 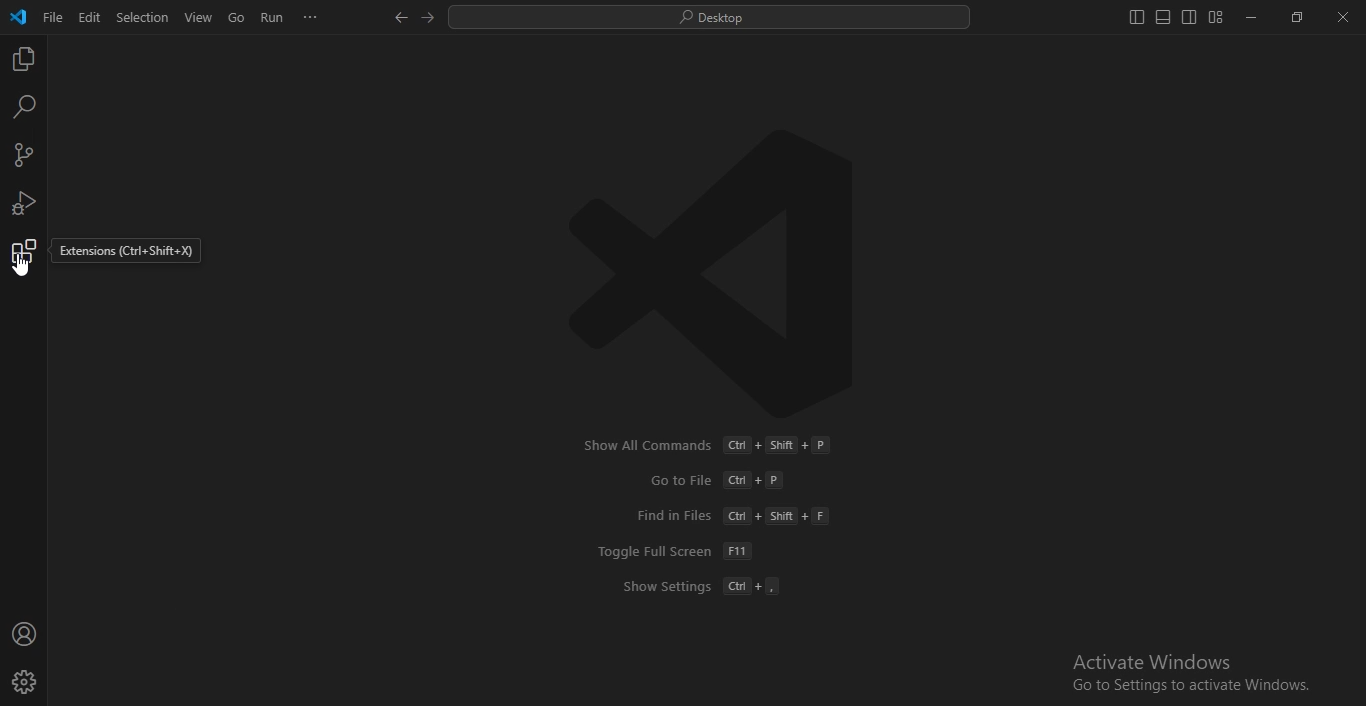 What do you see at coordinates (1251, 19) in the screenshot?
I see `minimize` at bounding box center [1251, 19].